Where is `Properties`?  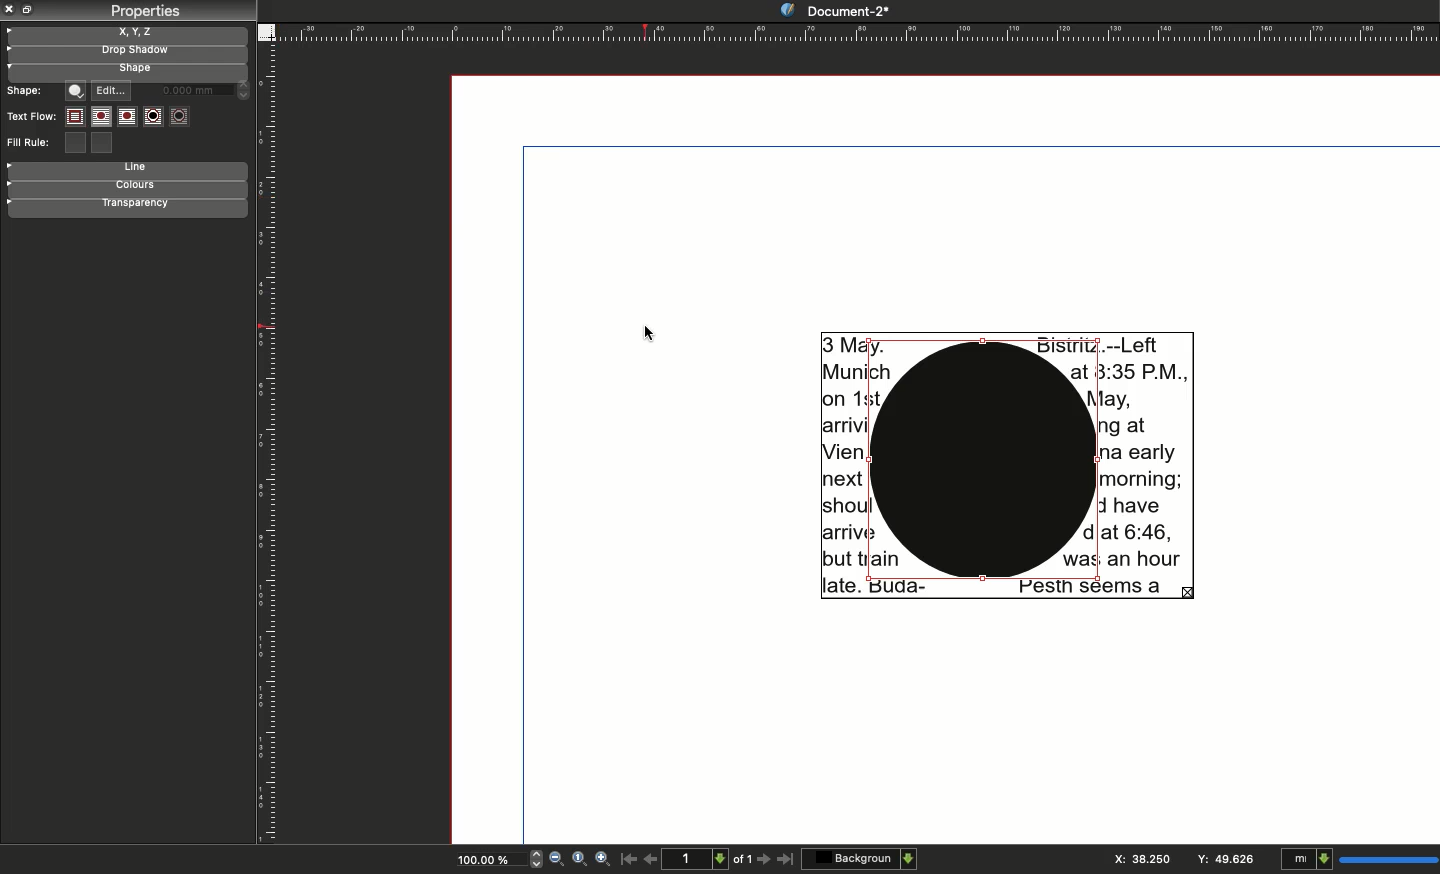 Properties is located at coordinates (141, 12).